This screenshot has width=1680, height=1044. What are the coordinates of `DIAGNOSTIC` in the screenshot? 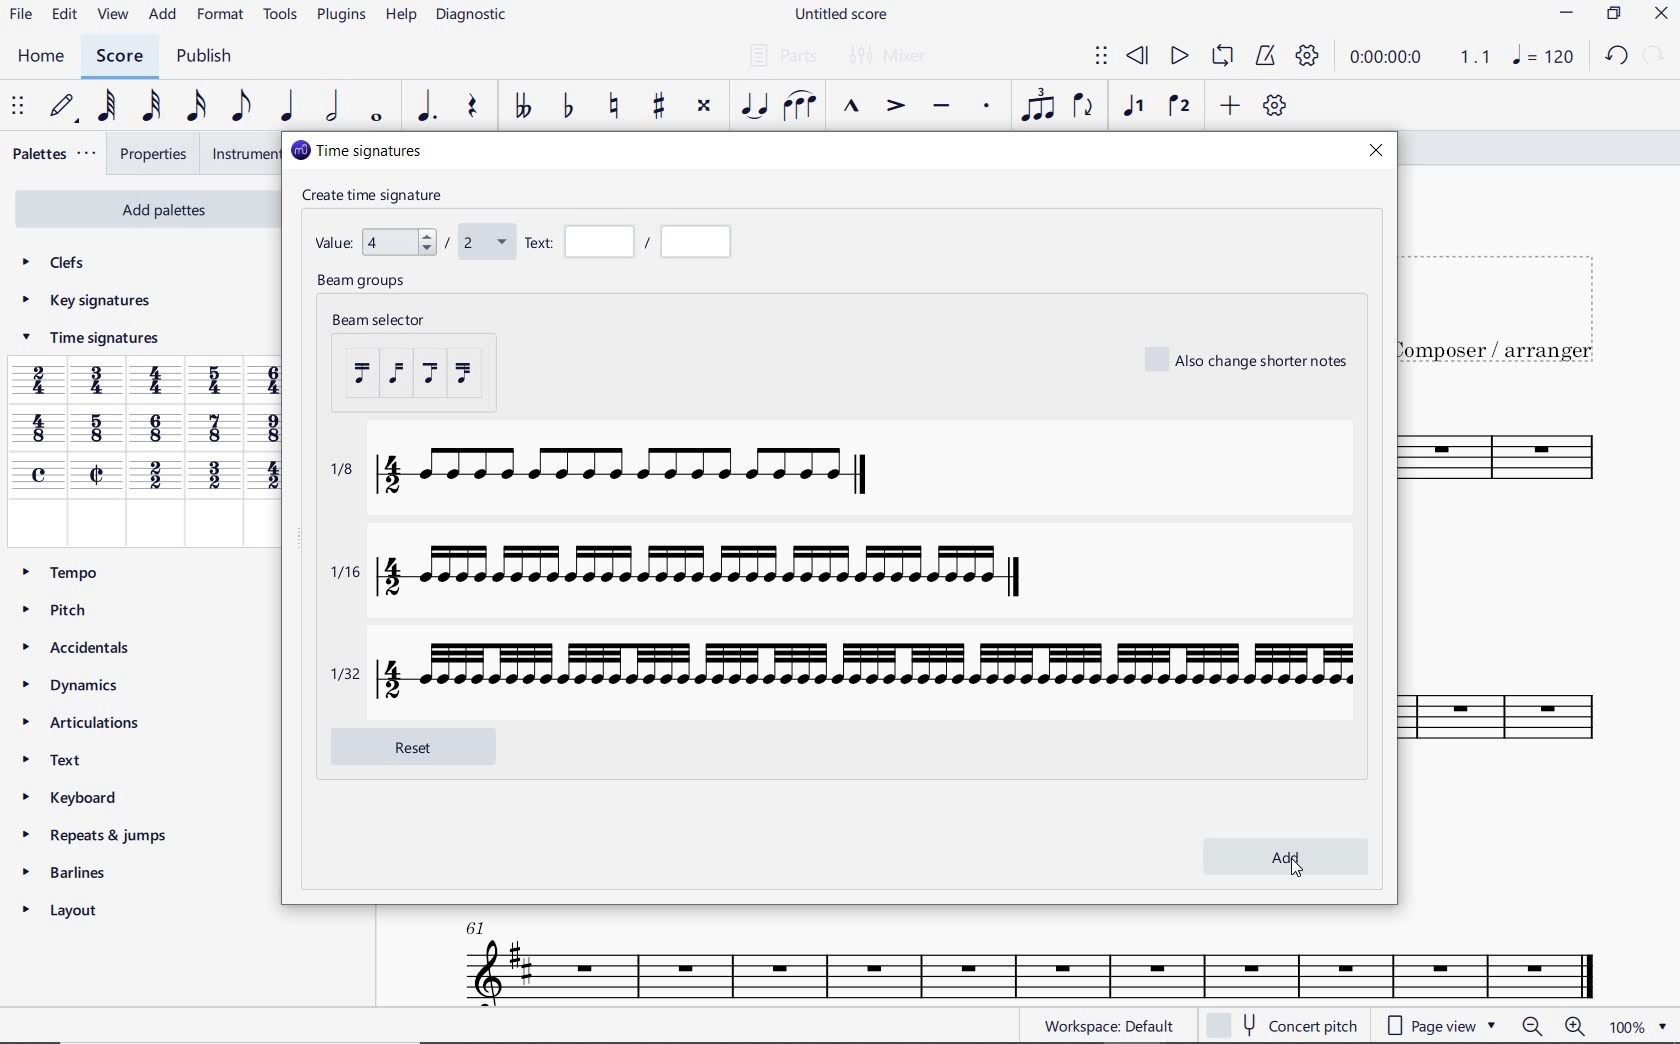 It's located at (472, 16).